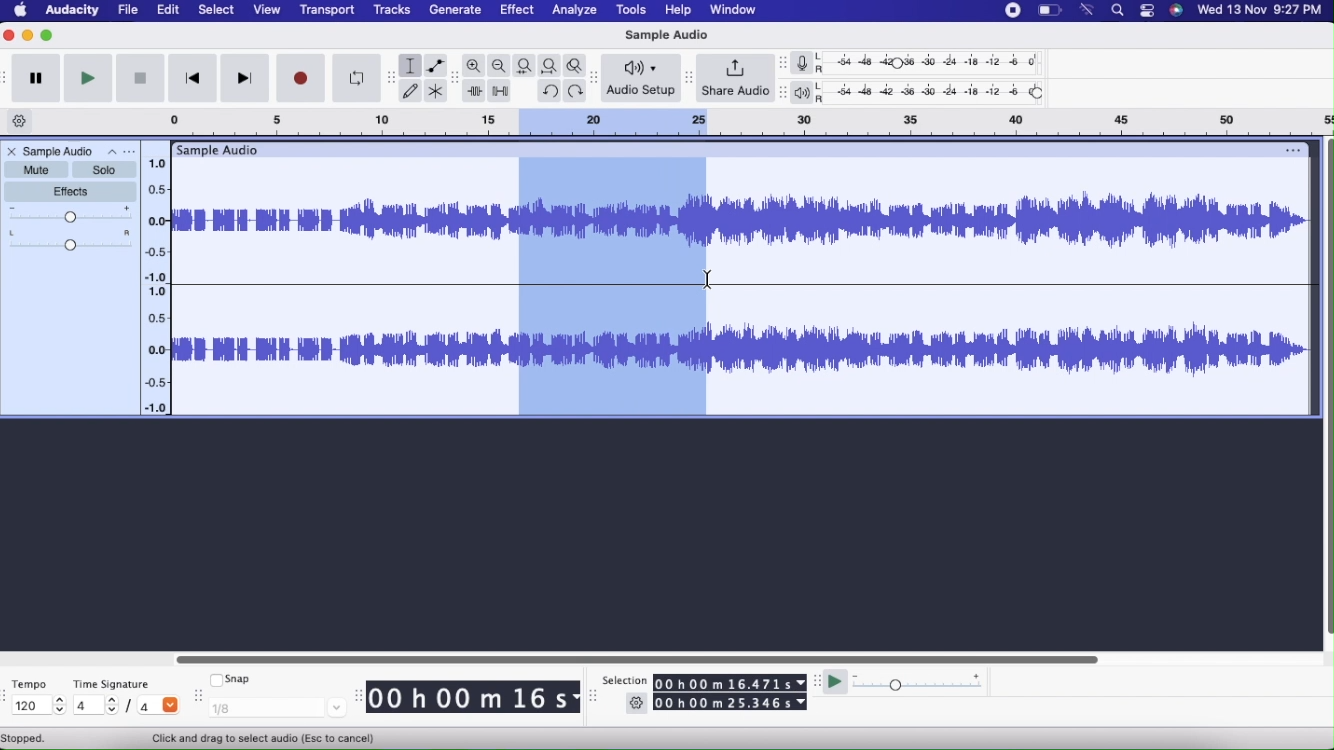 This screenshot has height=750, width=1334. What do you see at coordinates (410, 90) in the screenshot?
I see `Draw tool` at bounding box center [410, 90].